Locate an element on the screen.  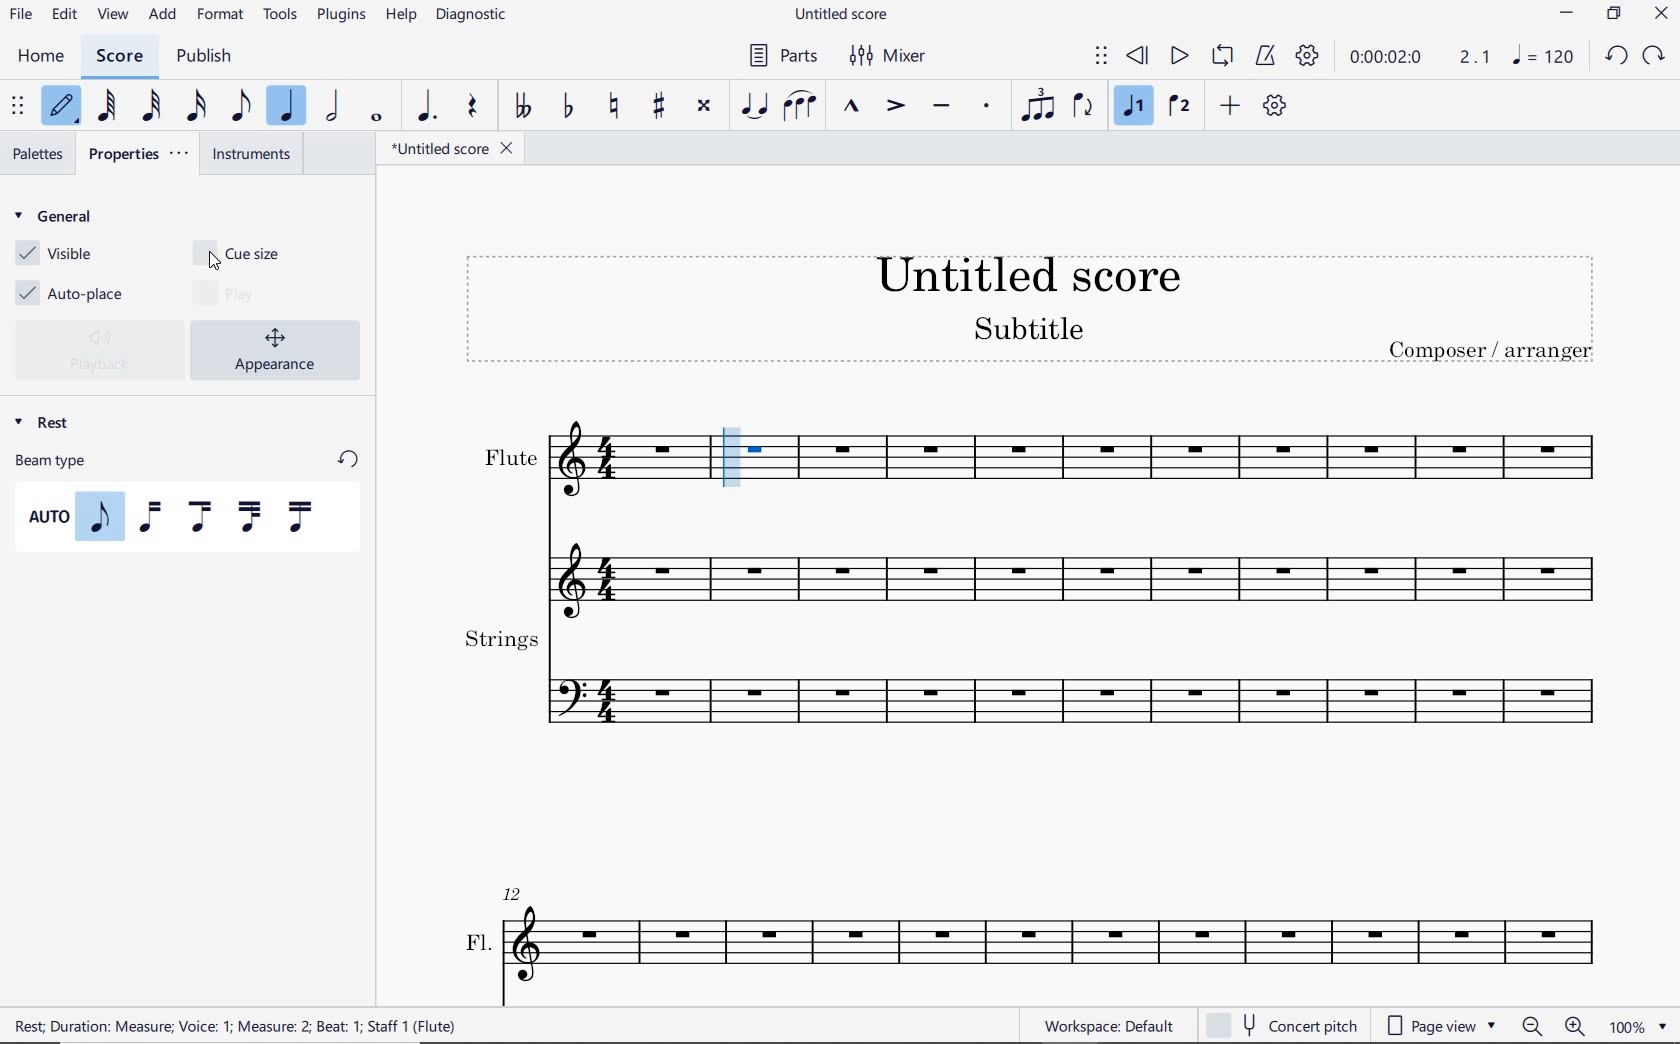
PLUGINS is located at coordinates (343, 16).